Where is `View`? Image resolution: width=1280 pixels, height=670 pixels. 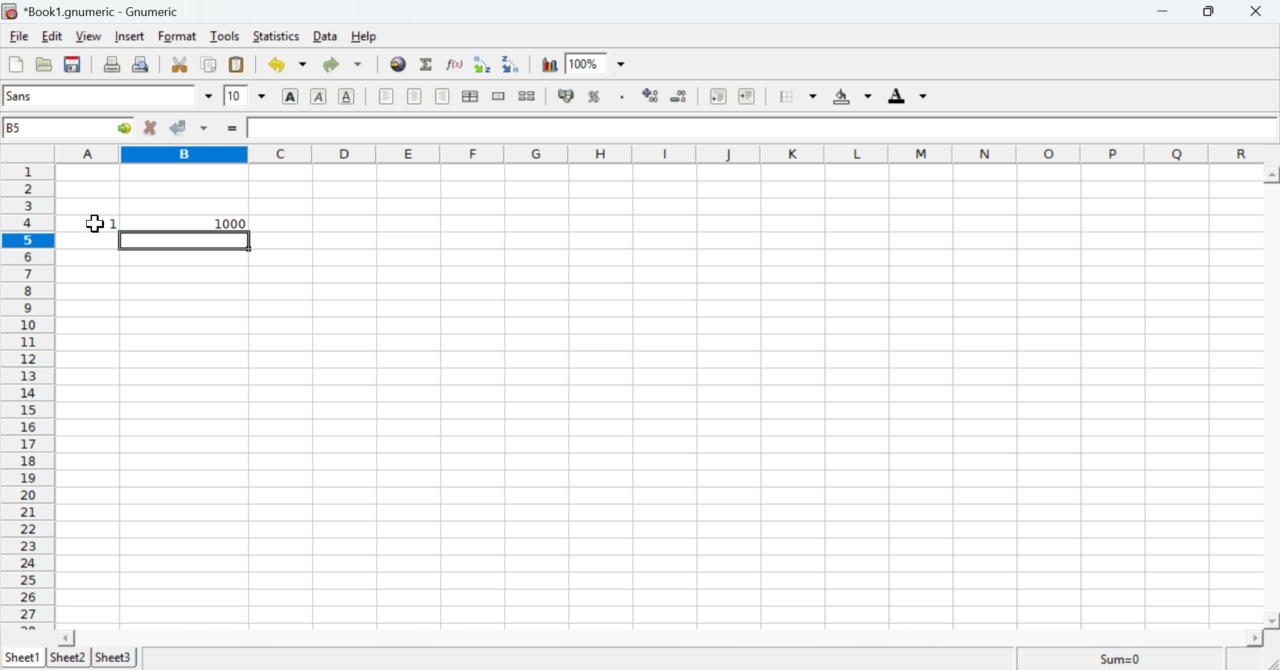 View is located at coordinates (92, 36).